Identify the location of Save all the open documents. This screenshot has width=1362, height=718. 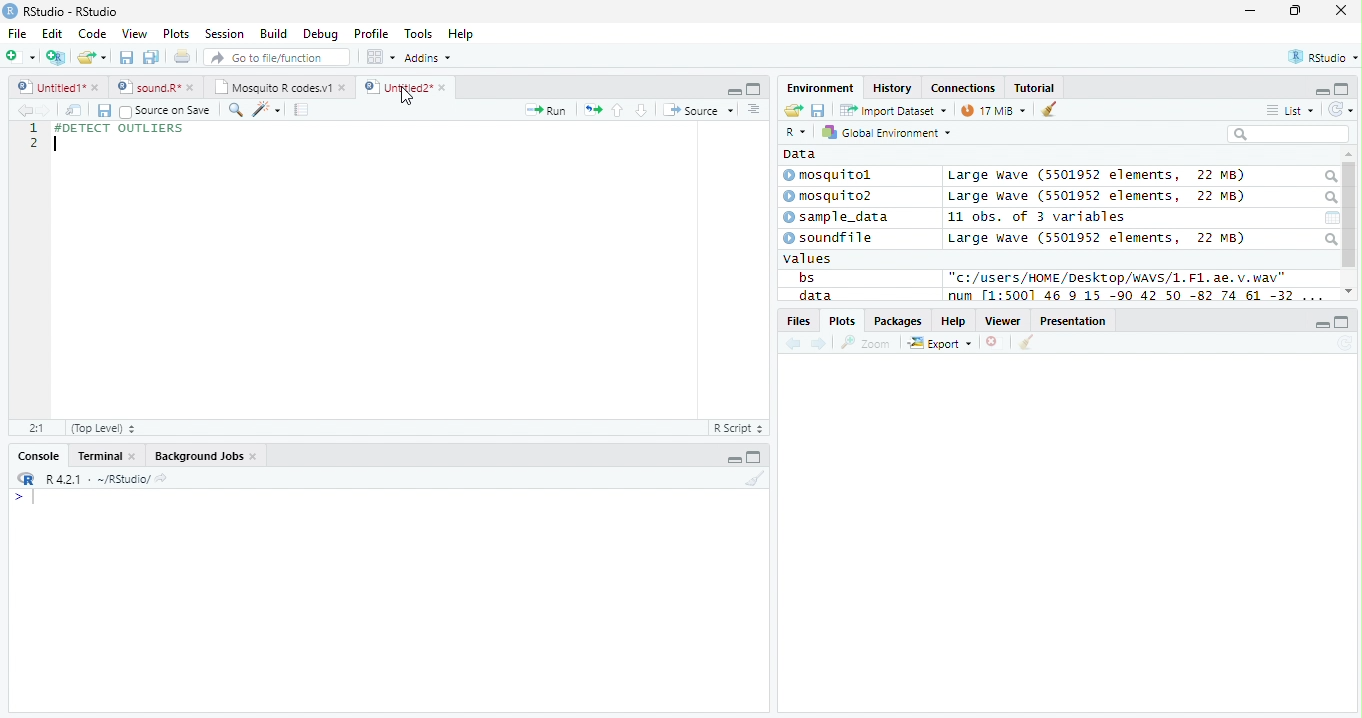
(151, 58).